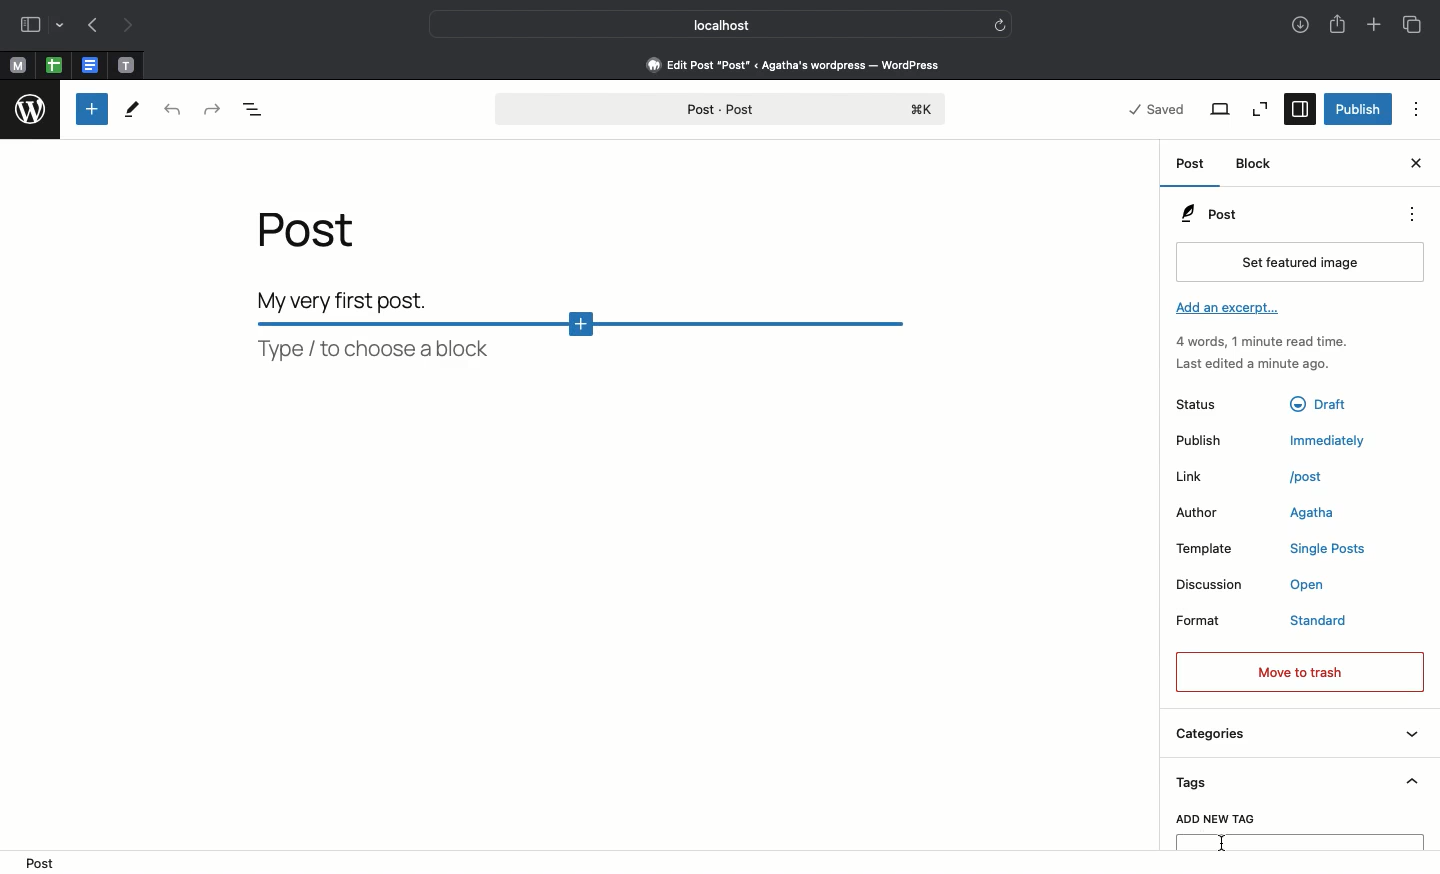 The image size is (1440, 874). What do you see at coordinates (1415, 165) in the screenshot?
I see `Close` at bounding box center [1415, 165].